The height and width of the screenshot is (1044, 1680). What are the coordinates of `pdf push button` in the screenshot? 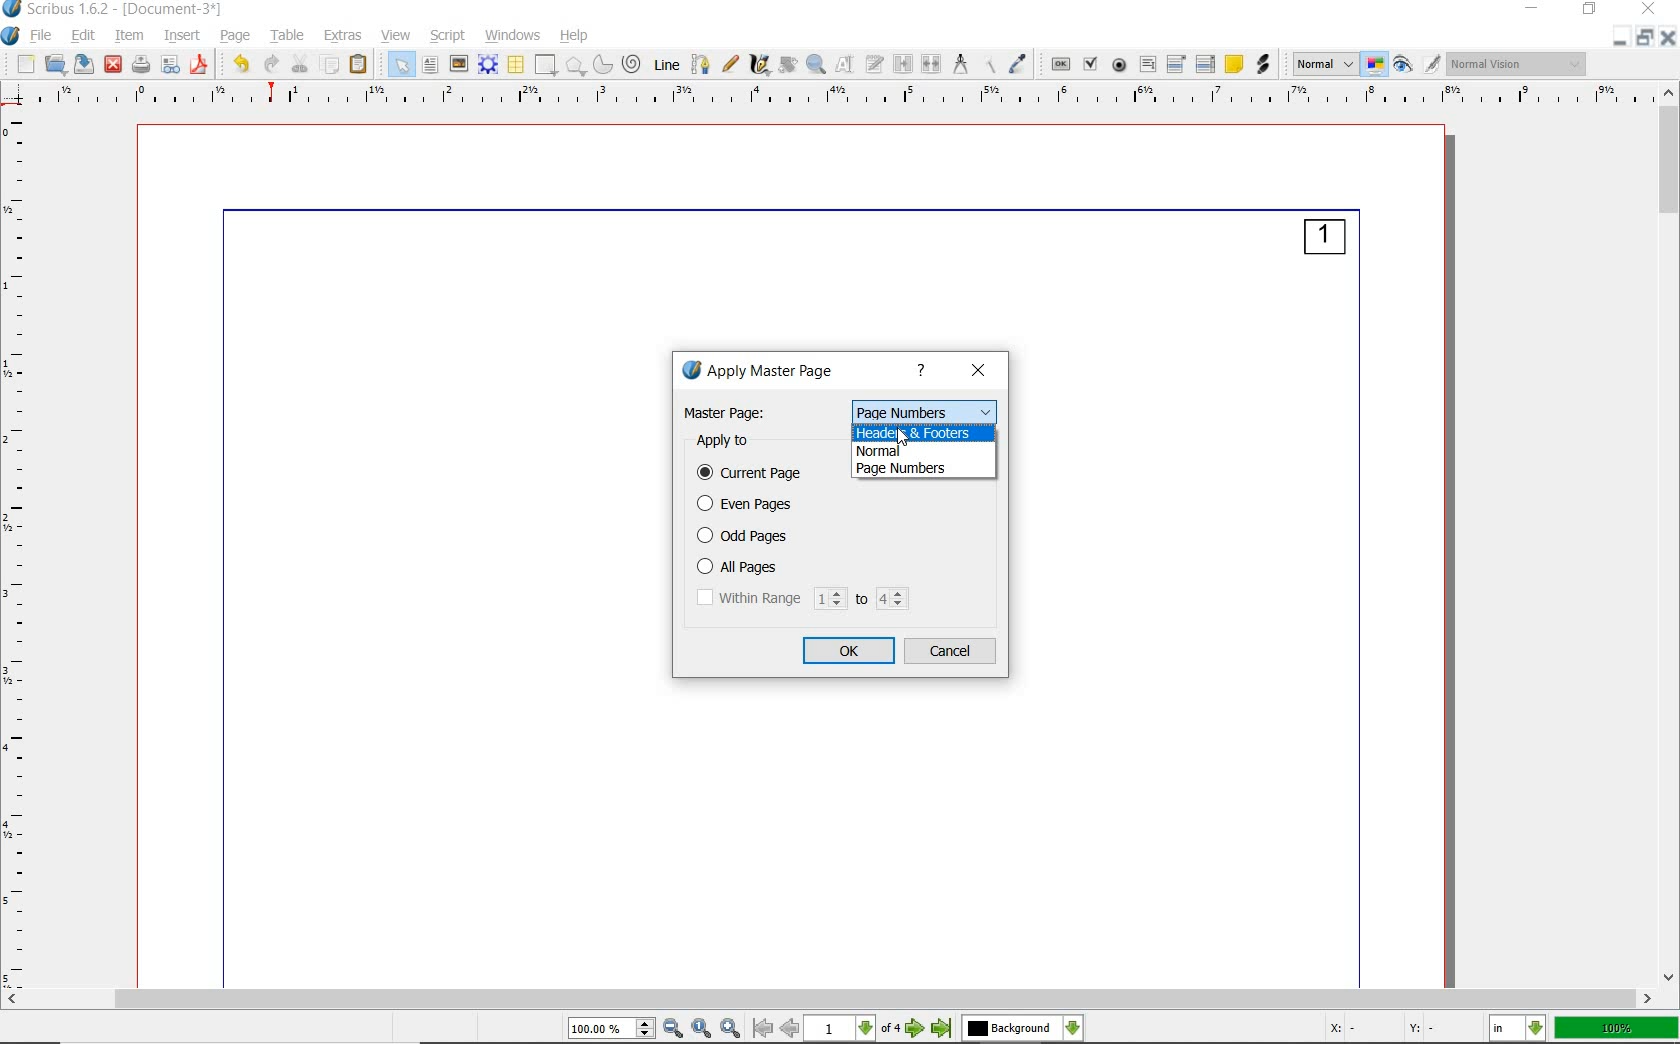 It's located at (1060, 63).